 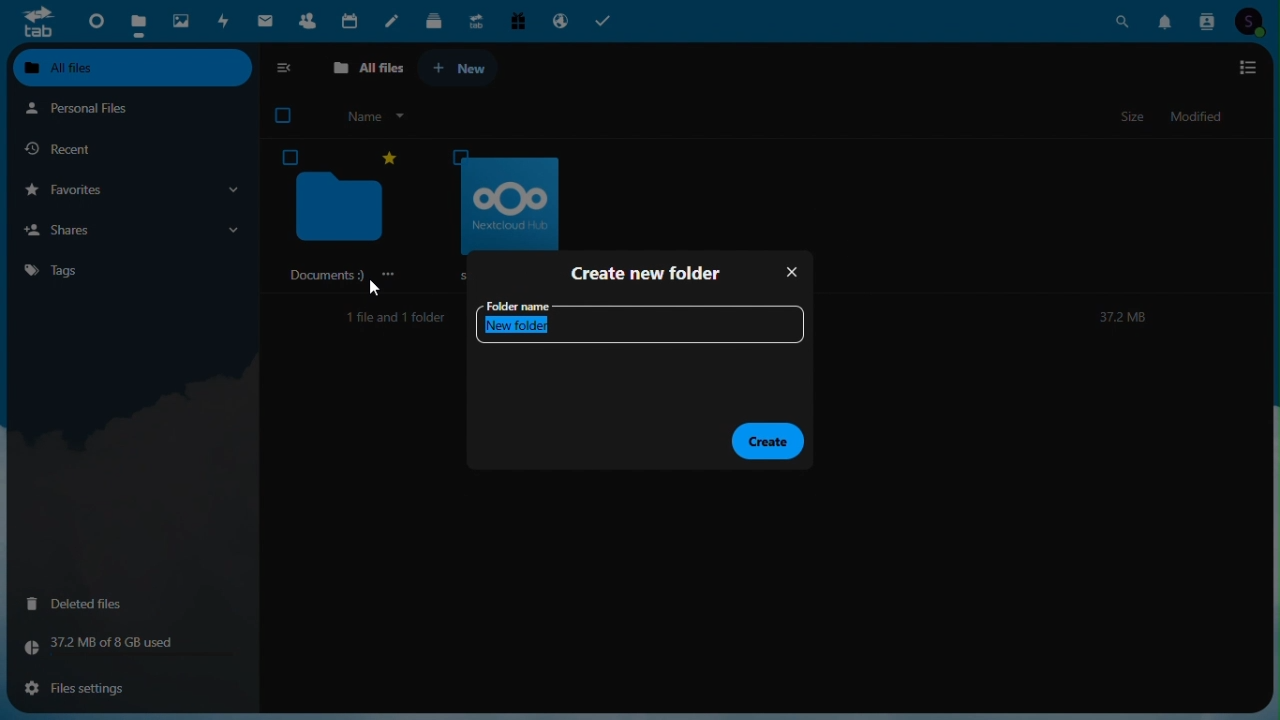 I want to click on Email hosting, so click(x=561, y=19).